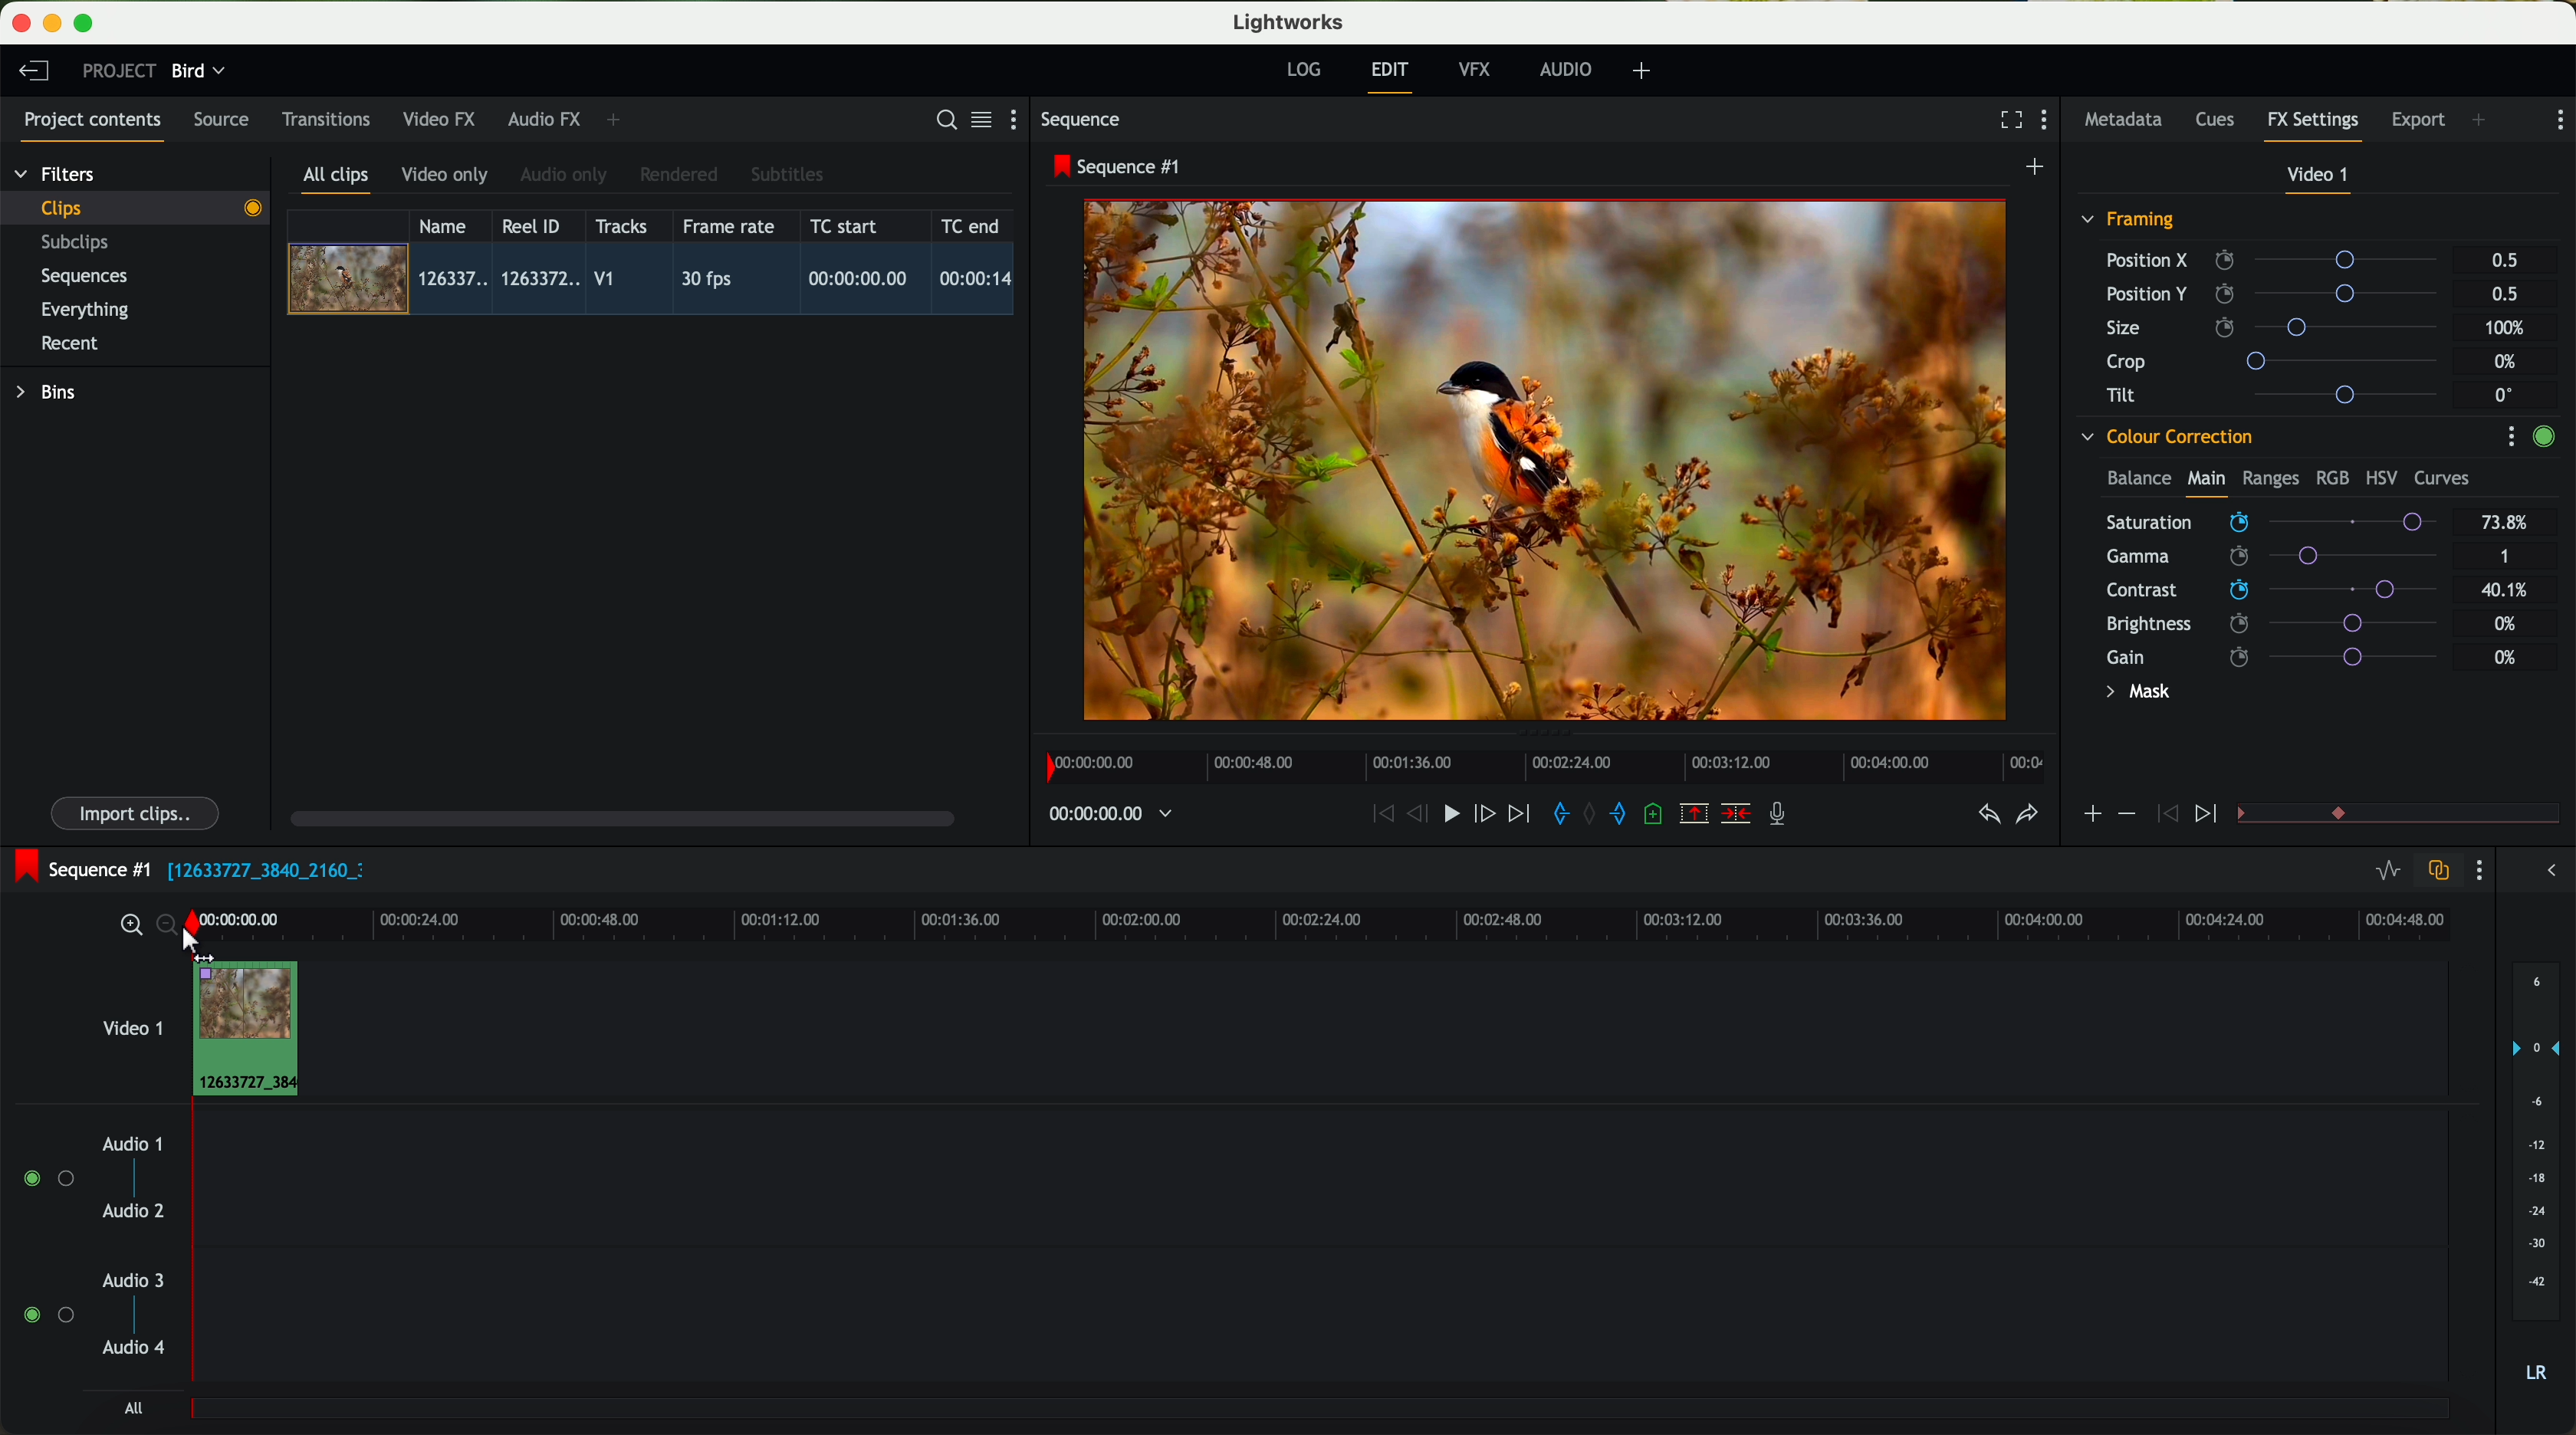 The width and height of the screenshot is (2576, 1435). What do you see at coordinates (2505, 394) in the screenshot?
I see `0°` at bounding box center [2505, 394].